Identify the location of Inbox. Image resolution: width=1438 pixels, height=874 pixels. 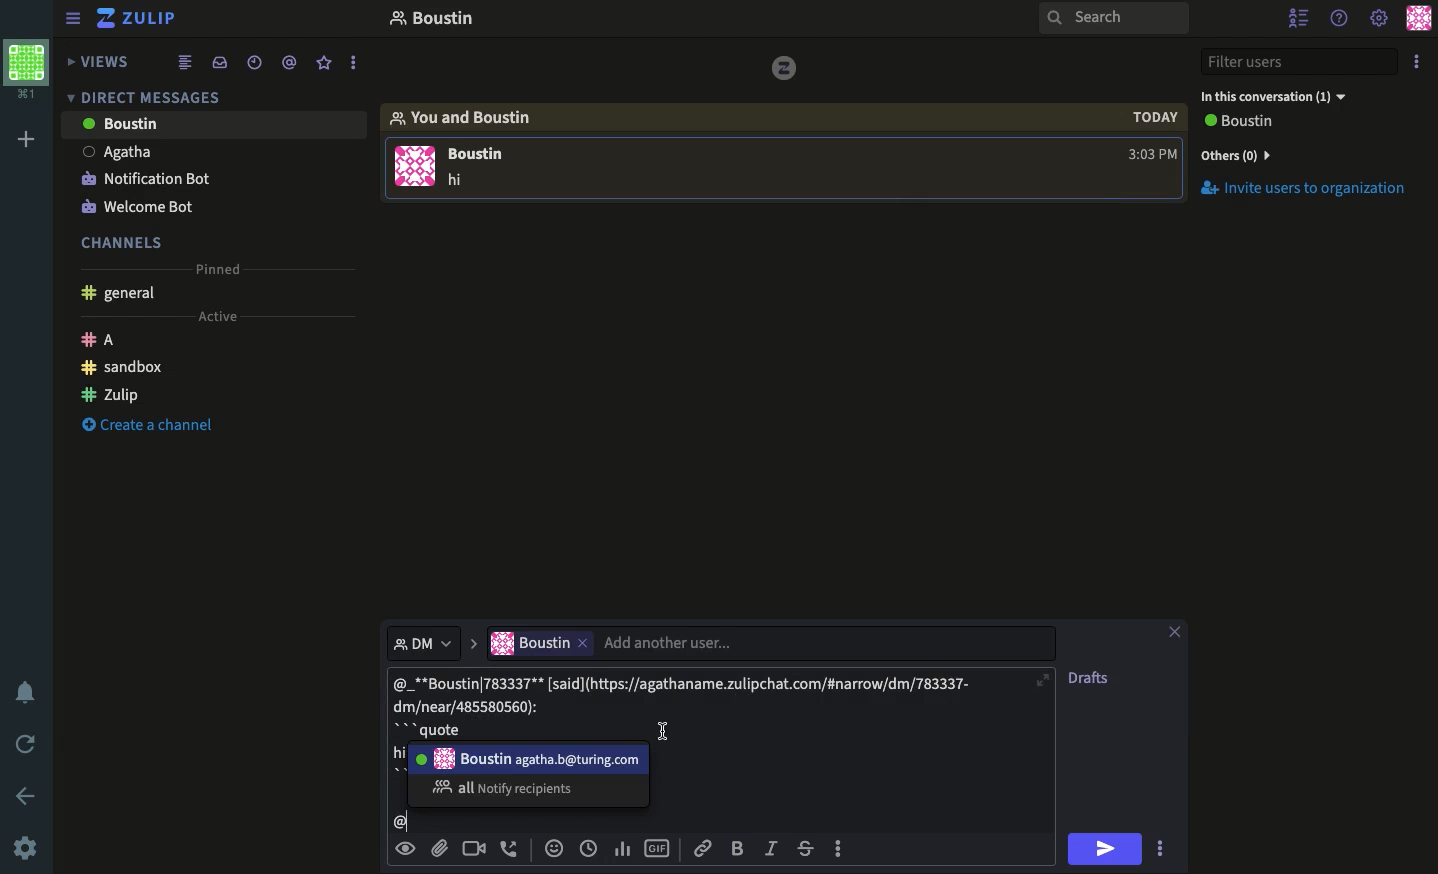
(223, 64).